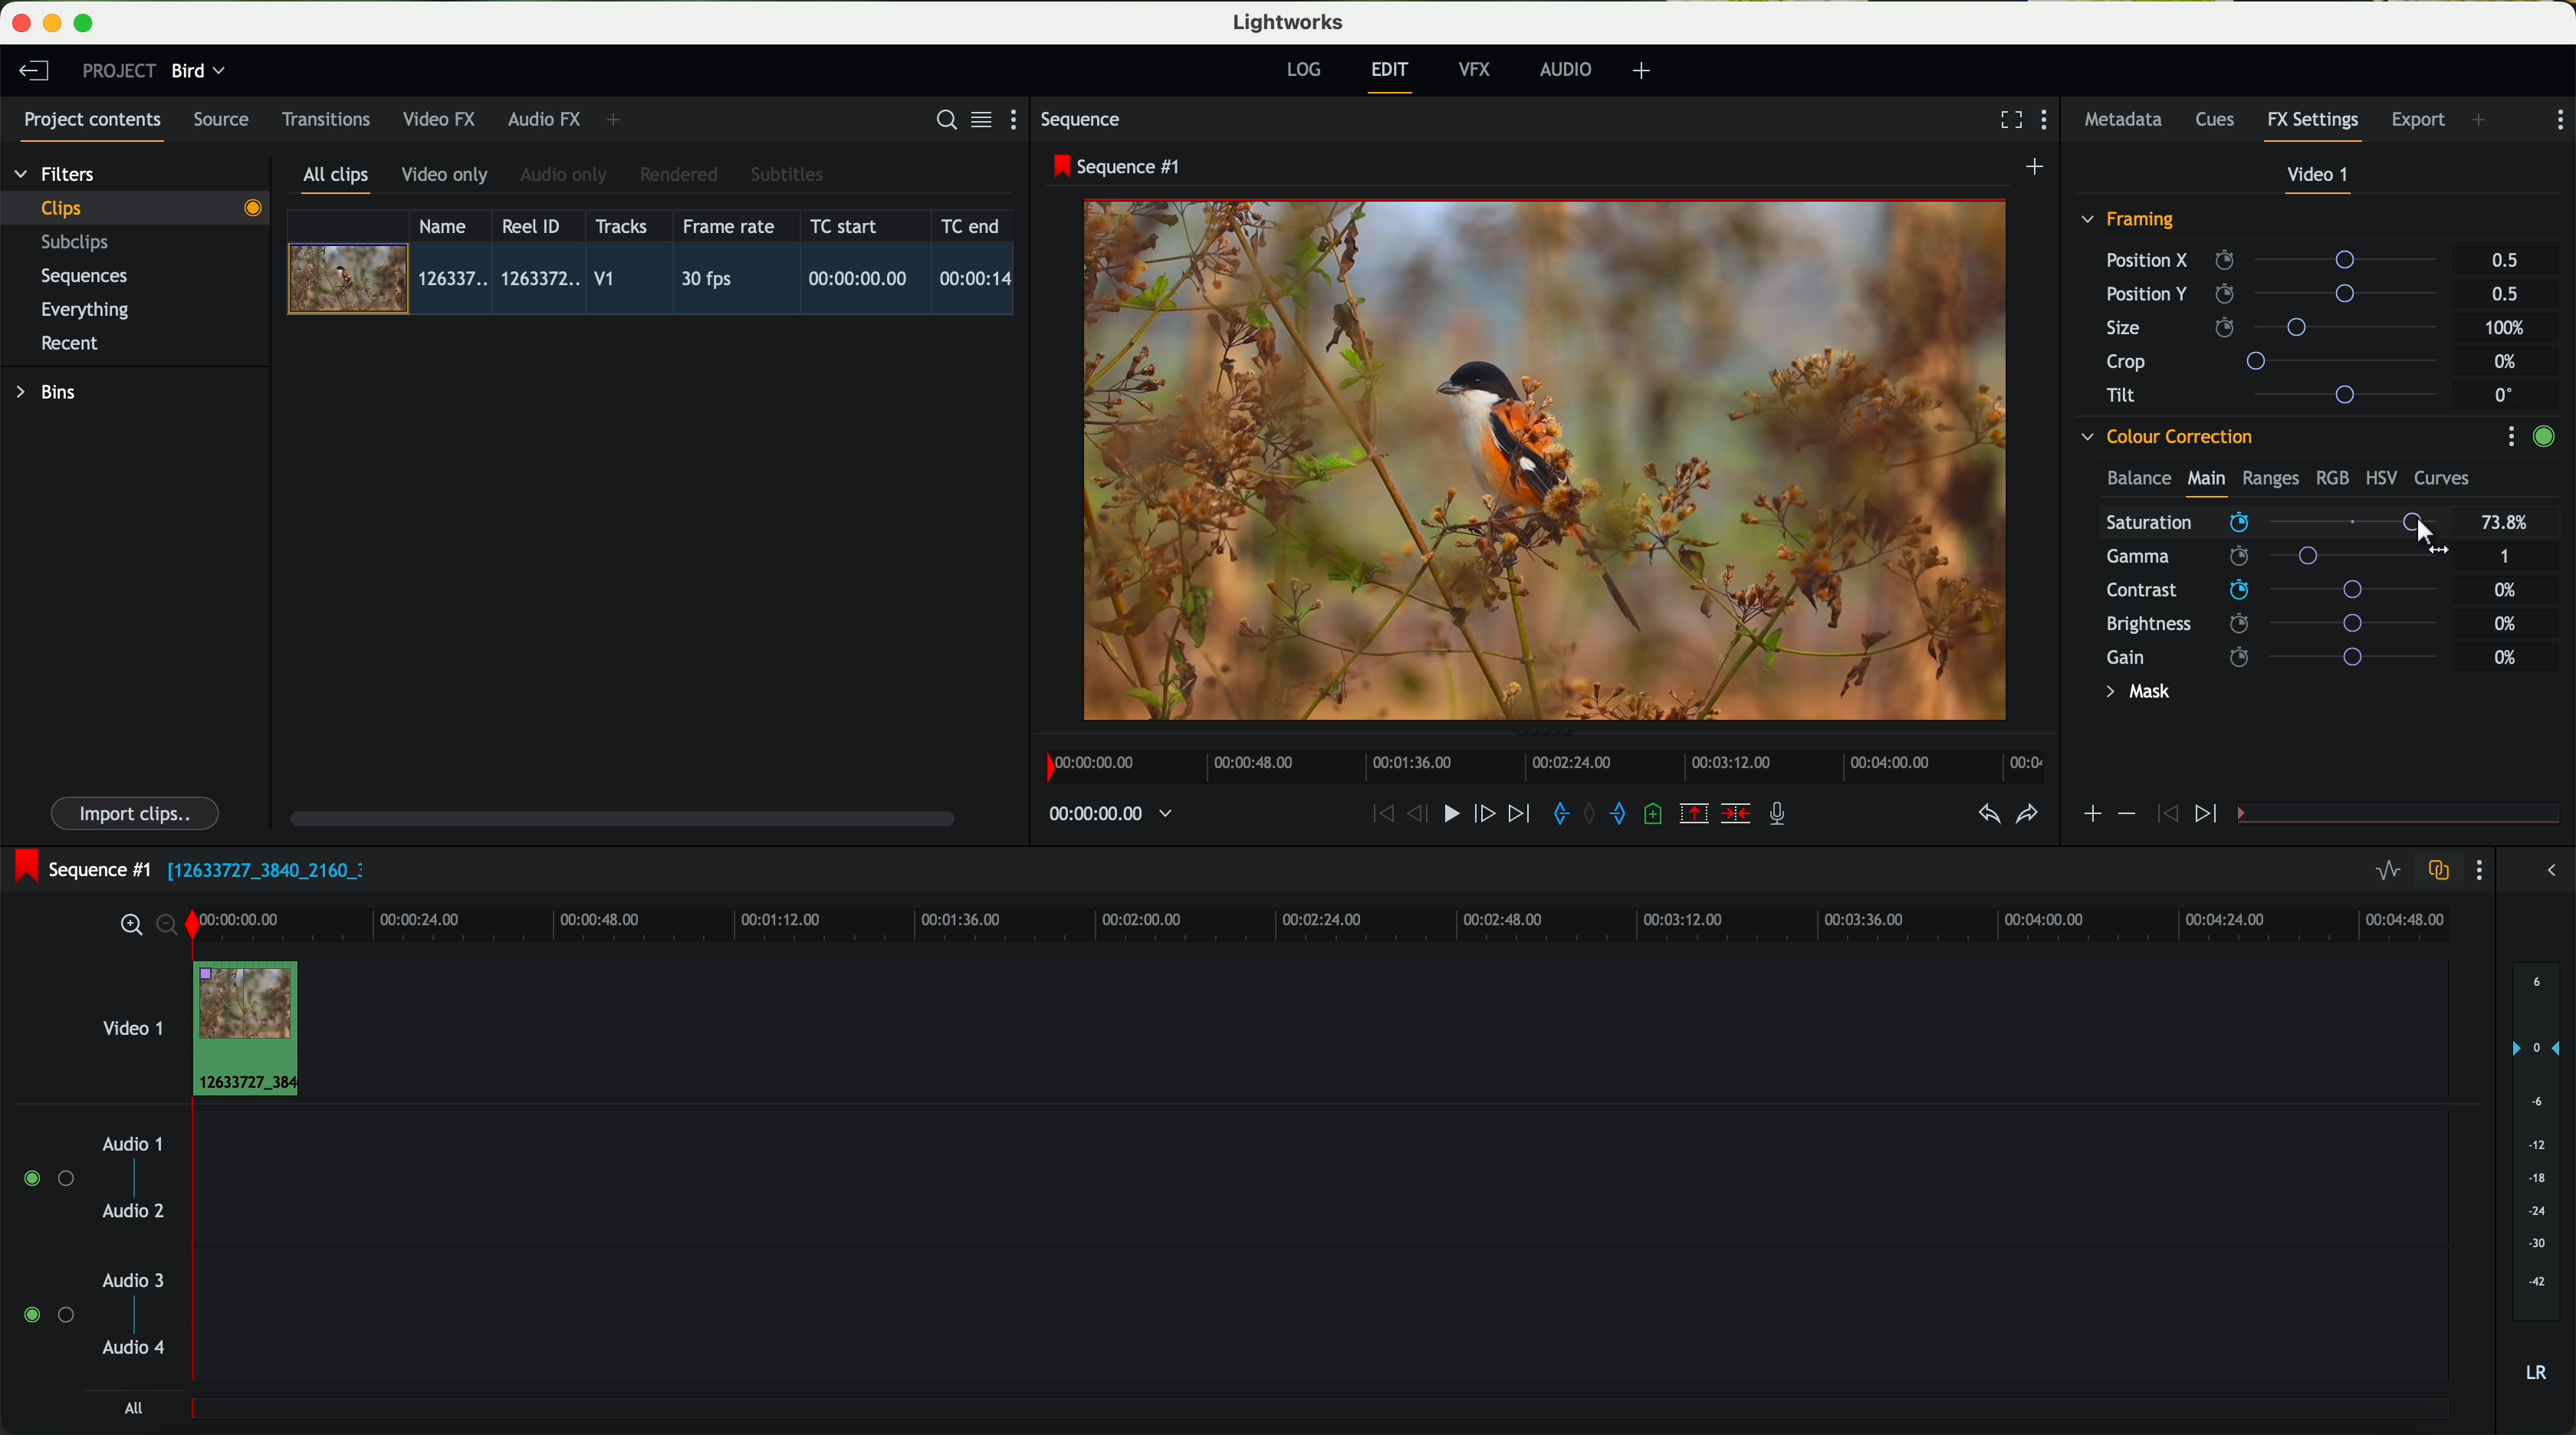 Image resolution: width=2576 pixels, height=1435 pixels. What do you see at coordinates (444, 176) in the screenshot?
I see `video only` at bounding box center [444, 176].